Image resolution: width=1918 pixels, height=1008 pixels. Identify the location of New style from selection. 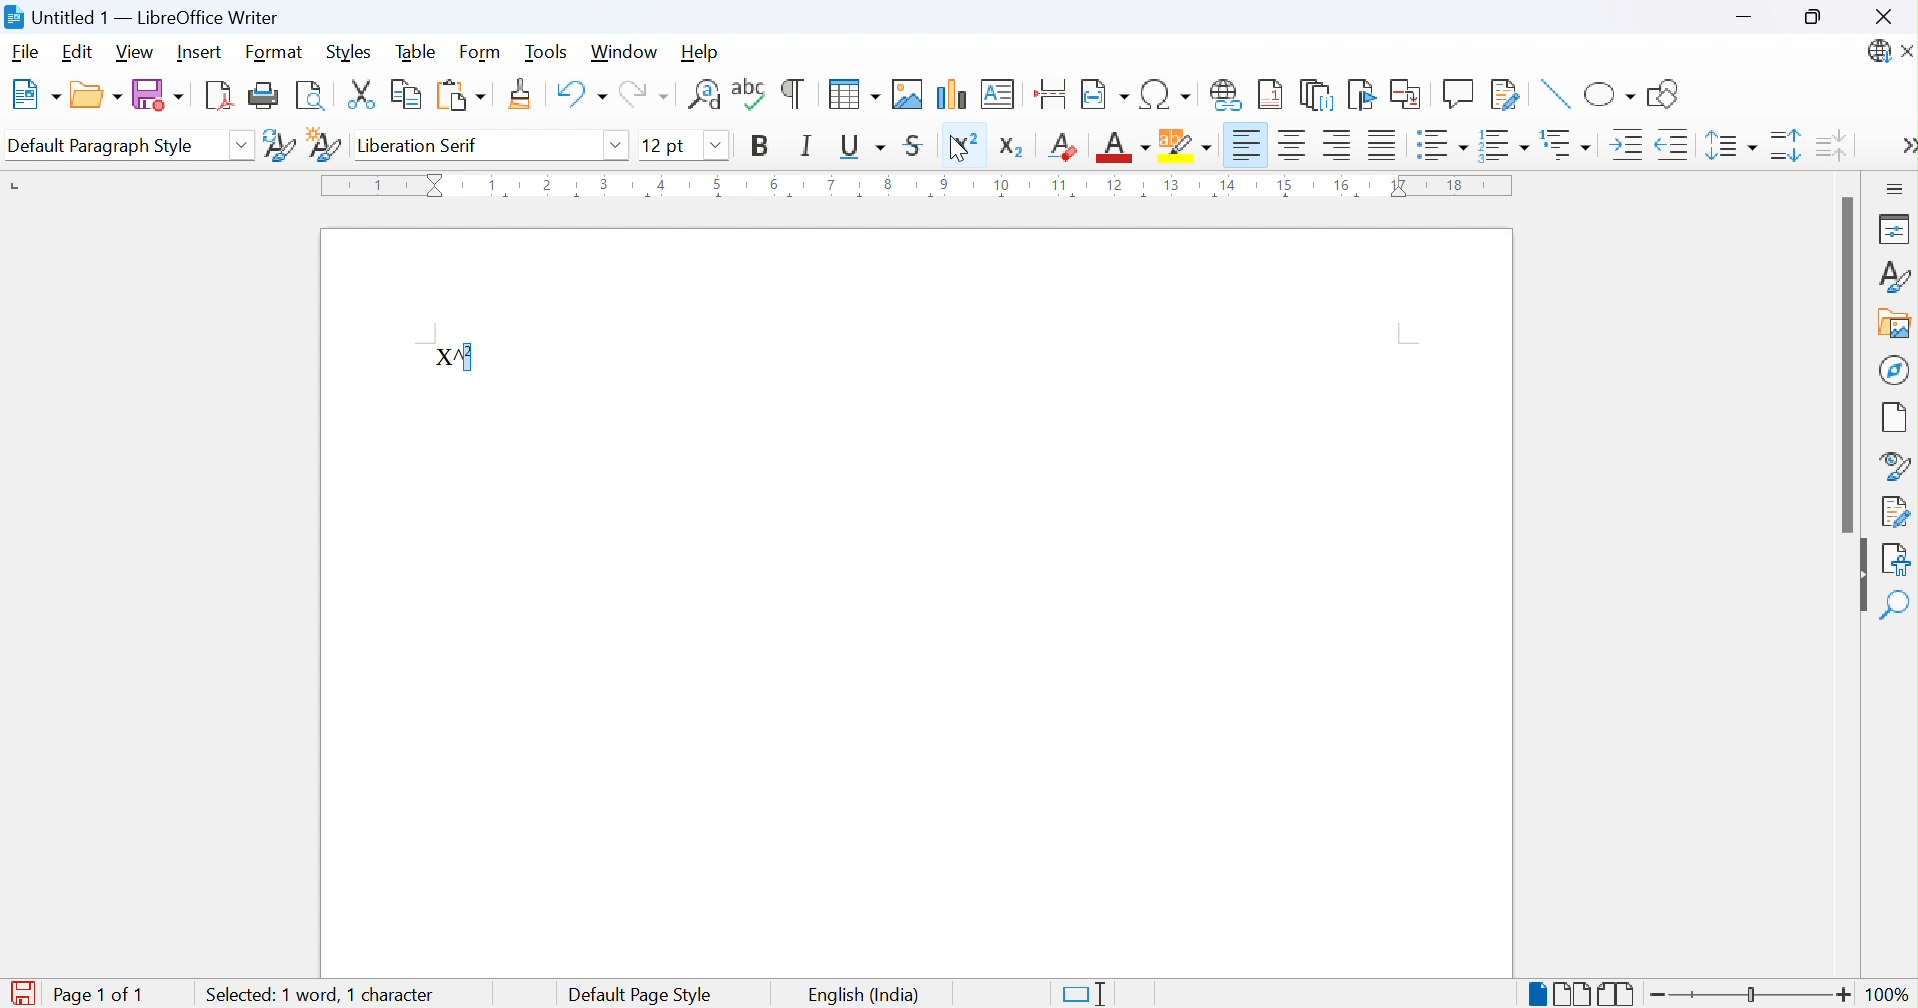
(326, 144).